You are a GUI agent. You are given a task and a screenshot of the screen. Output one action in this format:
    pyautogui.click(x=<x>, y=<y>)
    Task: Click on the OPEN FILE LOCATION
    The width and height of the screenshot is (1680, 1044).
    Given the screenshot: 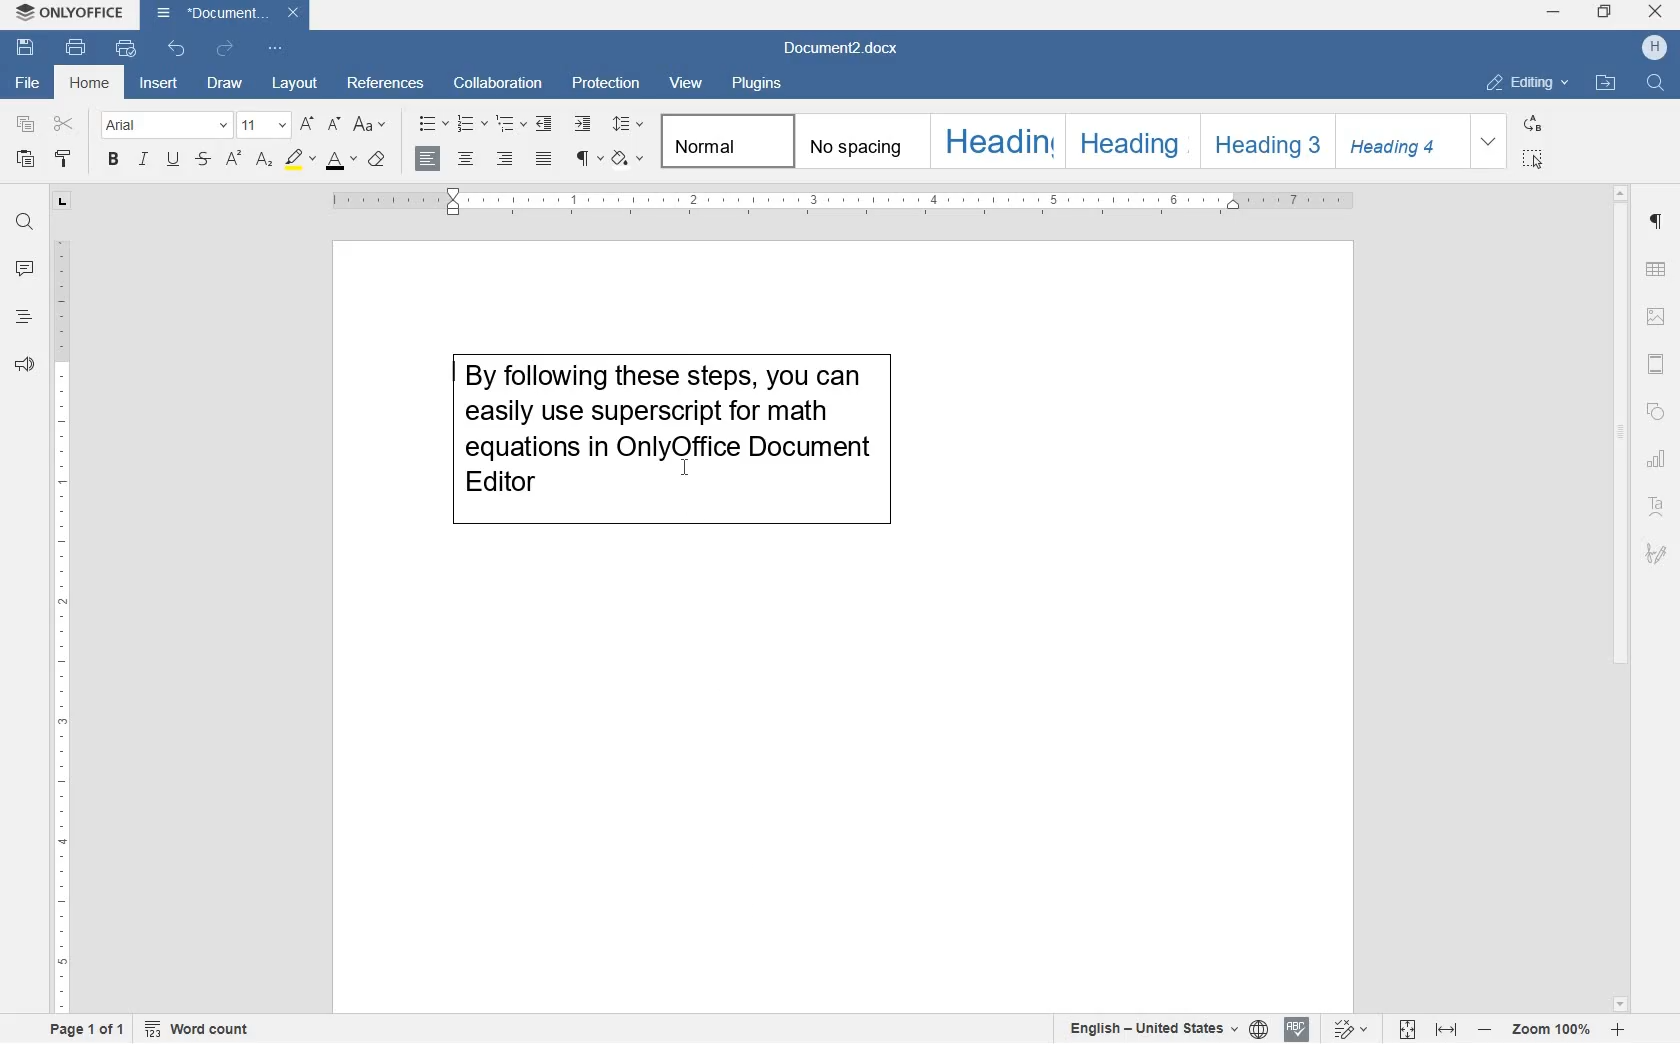 What is the action you would take?
    pyautogui.click(x=1605, y=81)
    